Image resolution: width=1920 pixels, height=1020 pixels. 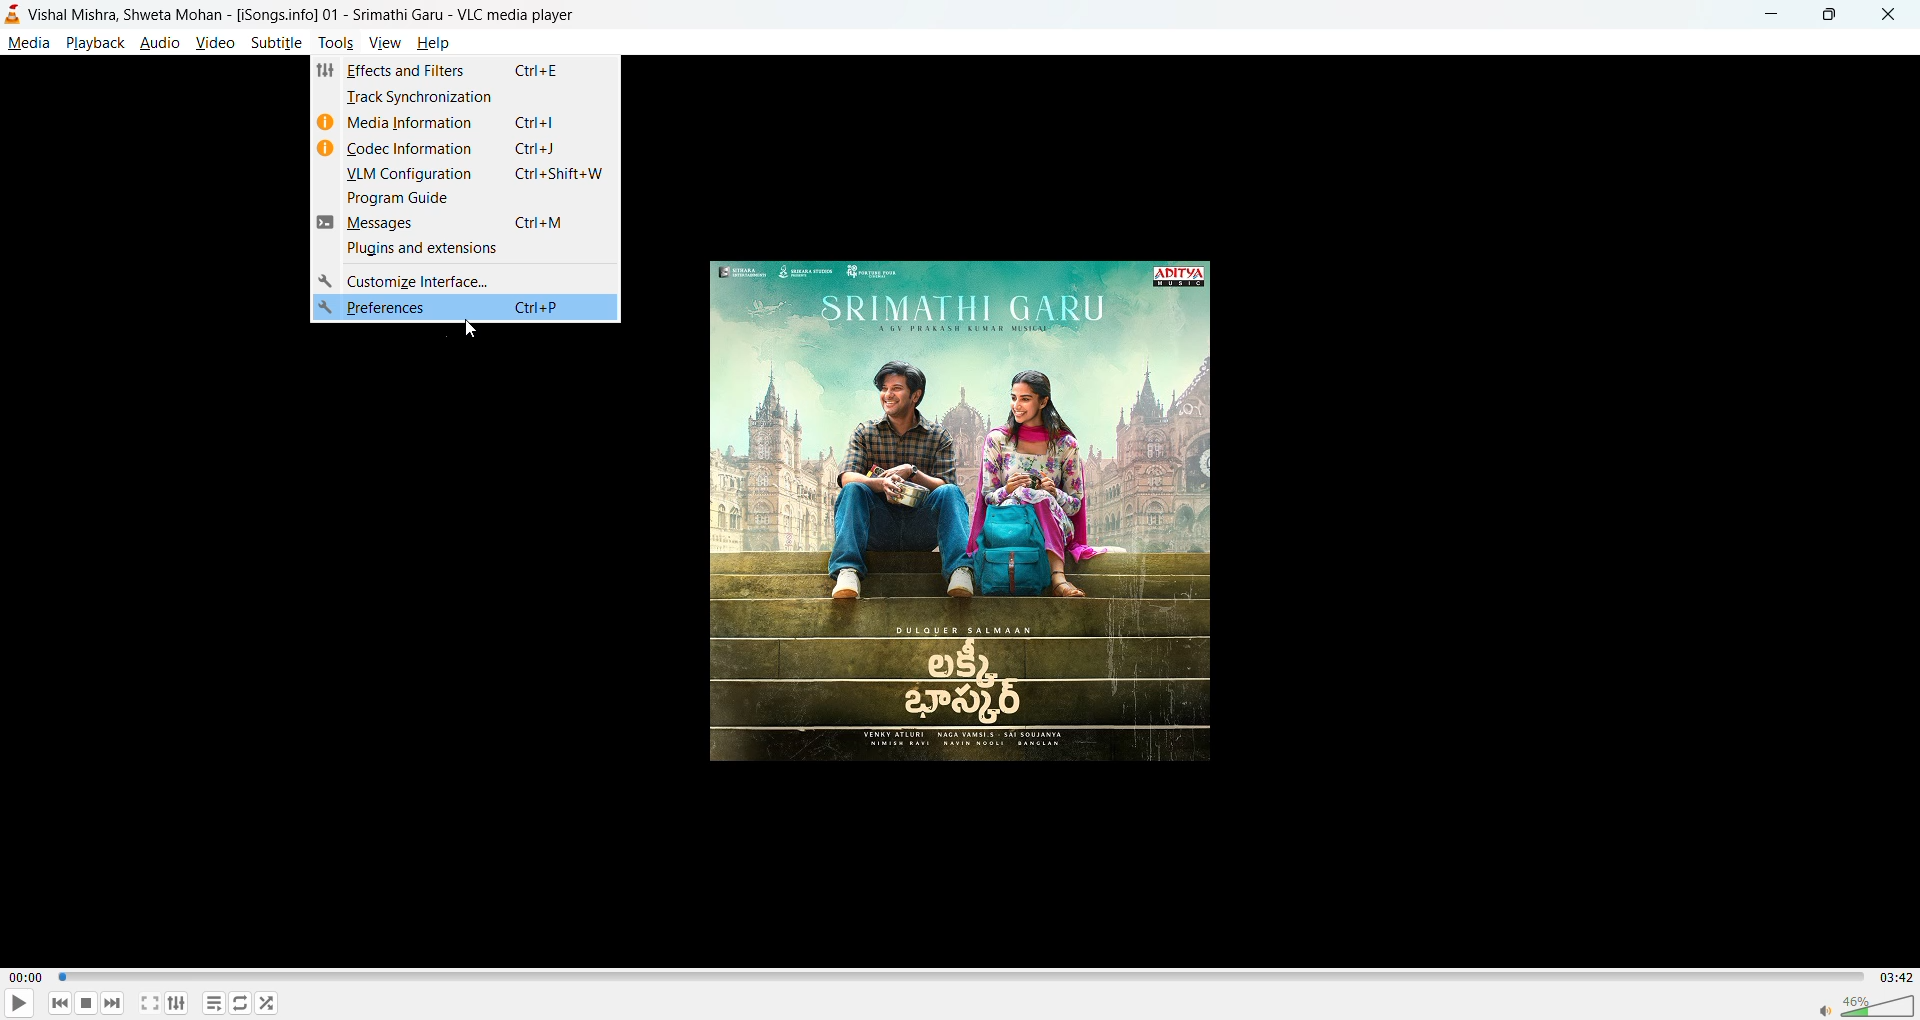 What do you see at coordinates (267, 1002) in the screenshot?
I see `random` at bounding box center [267, 1002].